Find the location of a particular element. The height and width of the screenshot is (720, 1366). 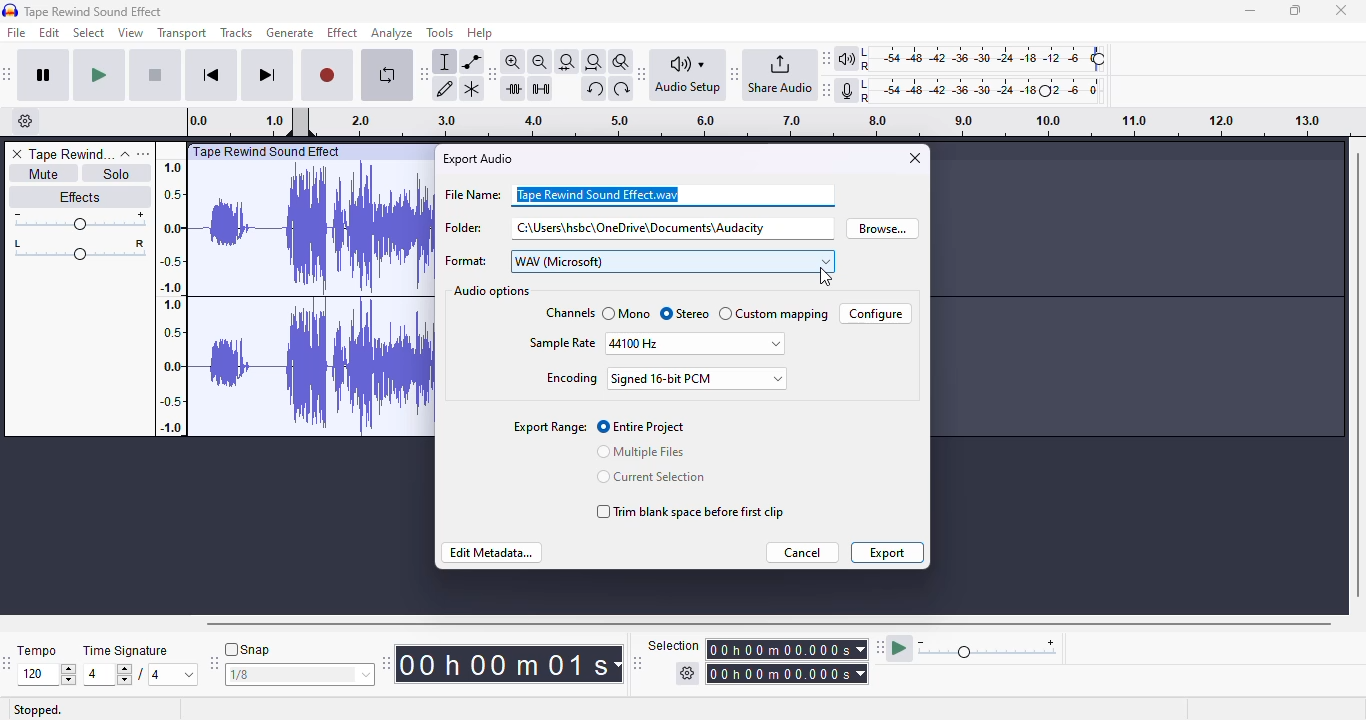

stopped is located at coordinates (37, 710).